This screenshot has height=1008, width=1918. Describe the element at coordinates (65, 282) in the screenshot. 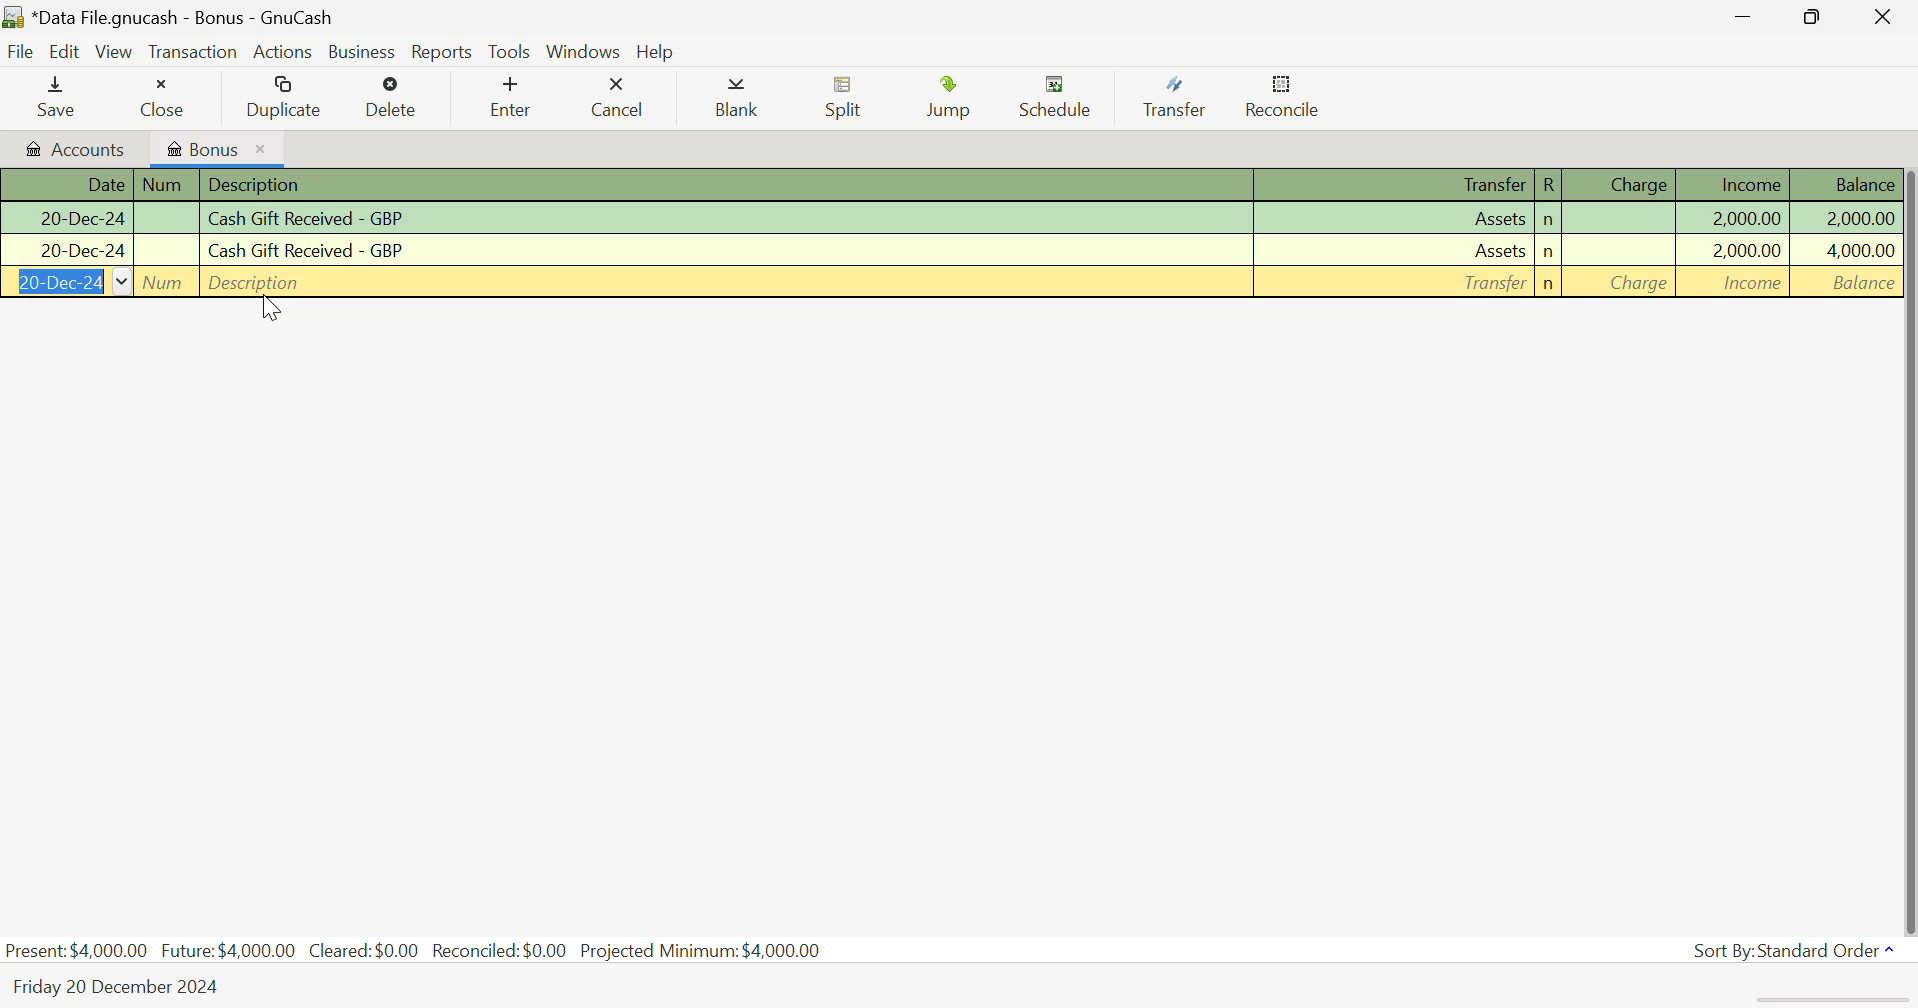

I see `Date` at that location.